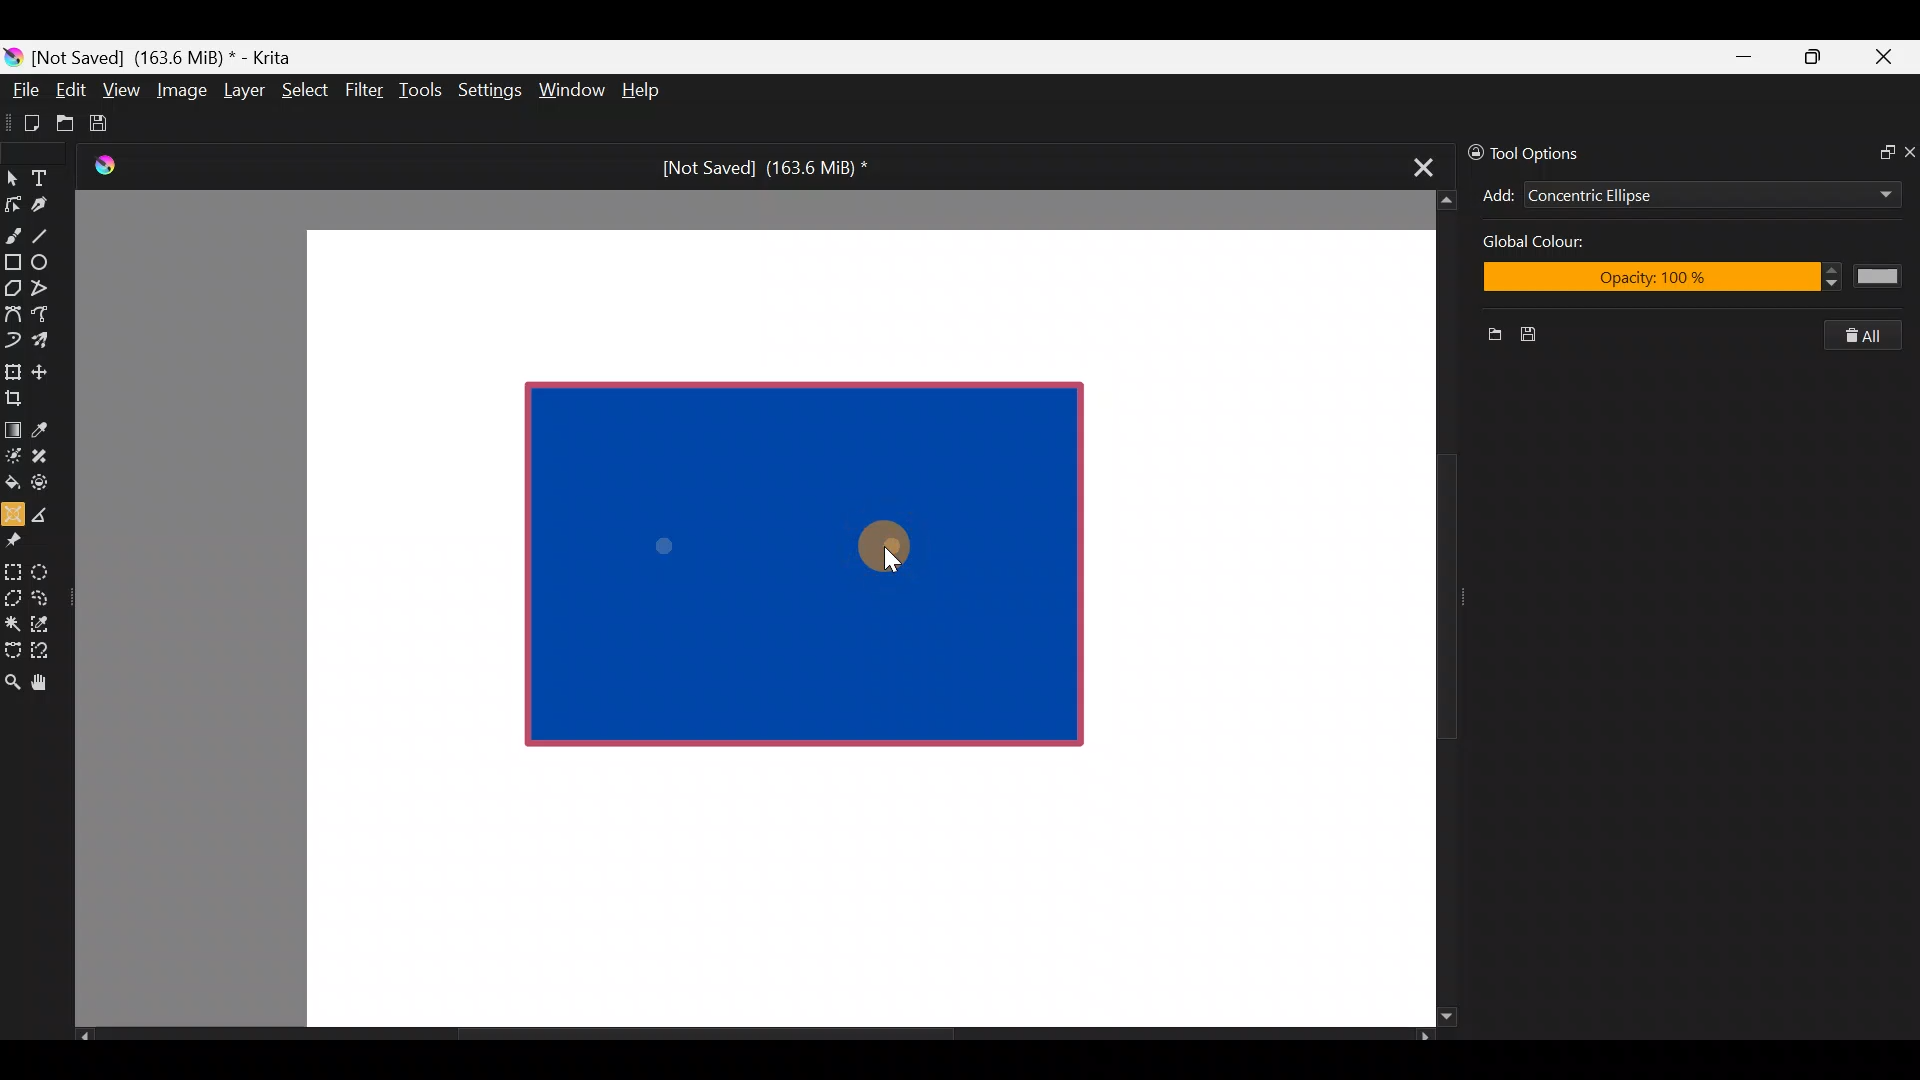 The height and width of the screenshot is (1080, 1920). Describe the element at coordinates (1432, 609) in the screenshot. I see `Scroll bar` at that location.